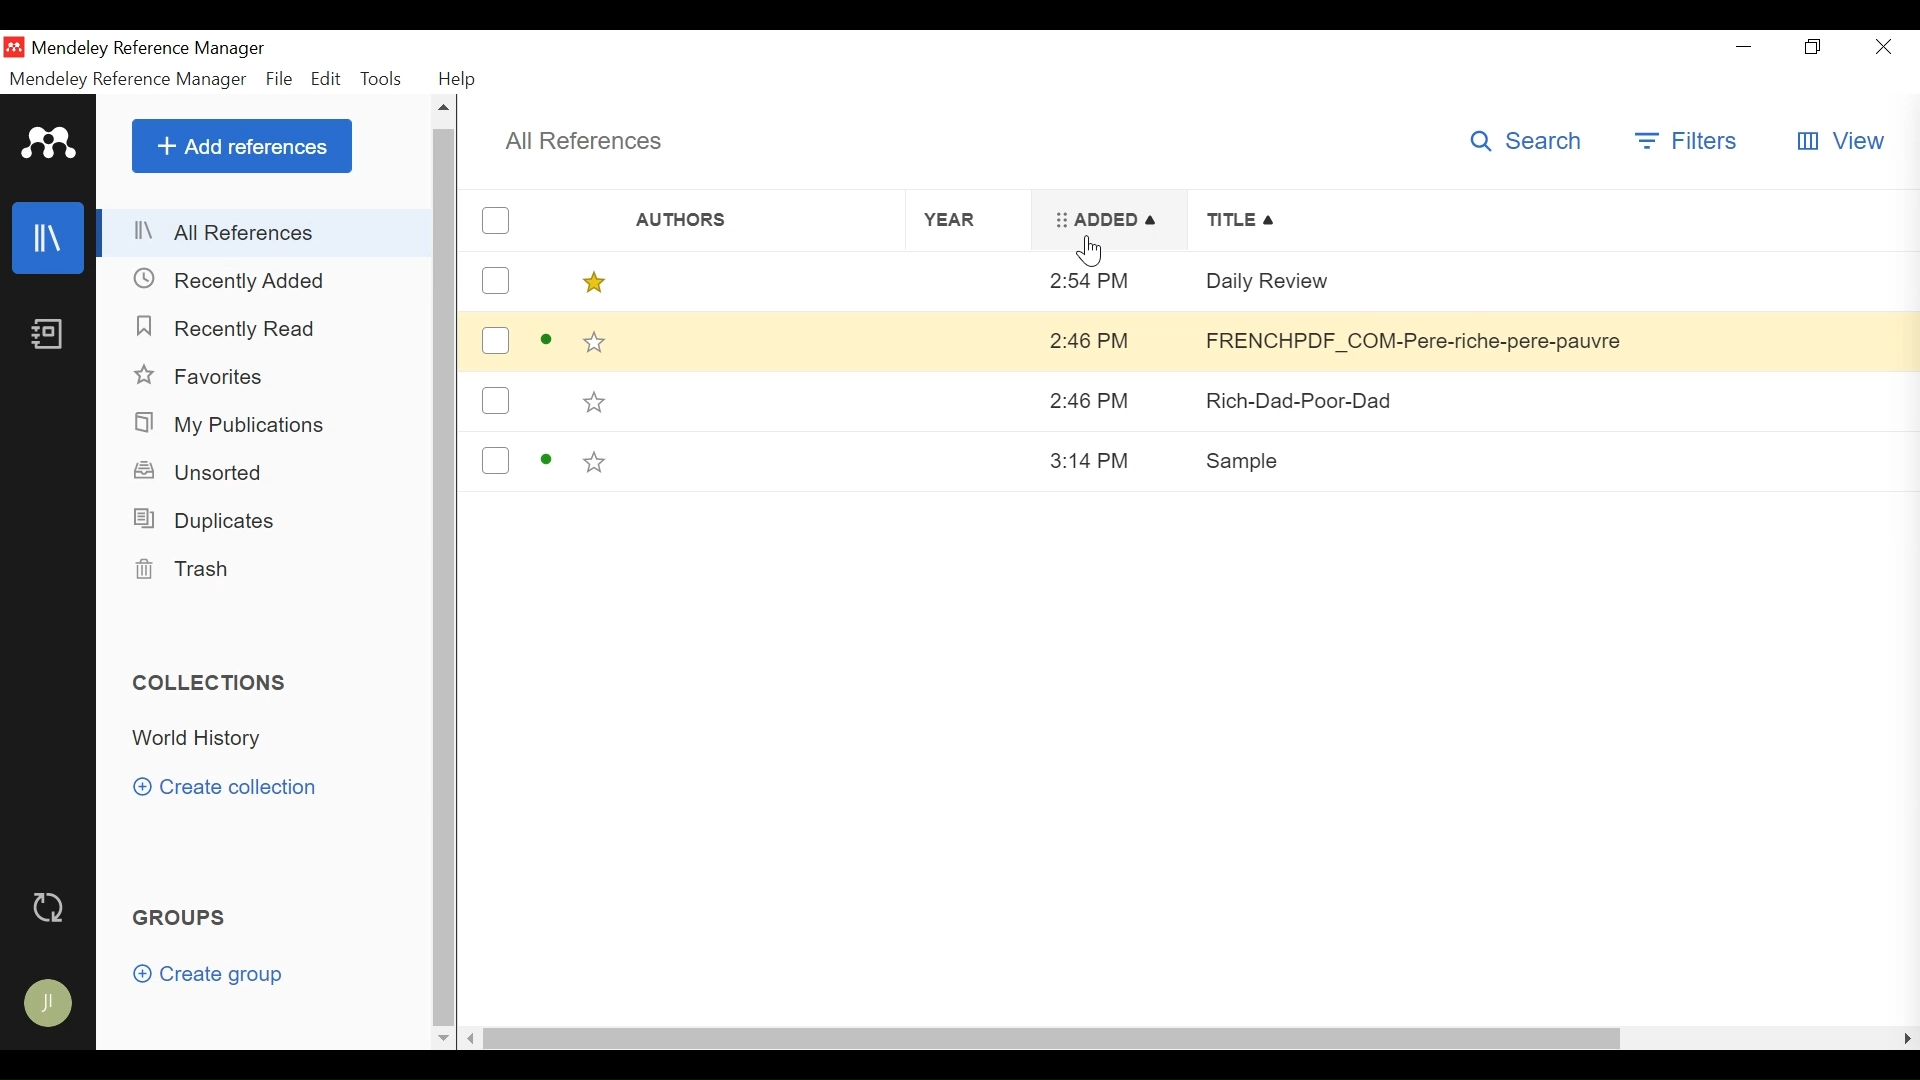  I want to click on Groups, so click(182, 920).